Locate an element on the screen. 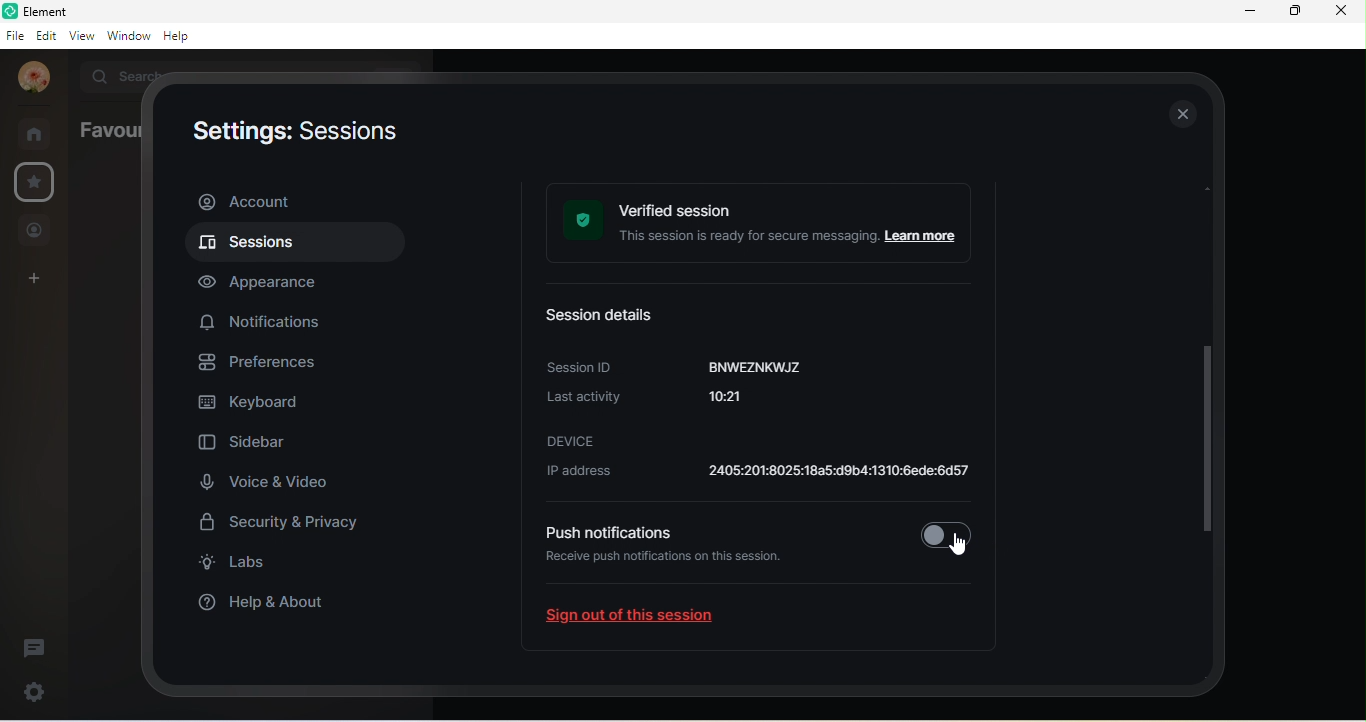 The width and height of the screenshot is (1366, 722). create a space is located at coordinates (38, 280).